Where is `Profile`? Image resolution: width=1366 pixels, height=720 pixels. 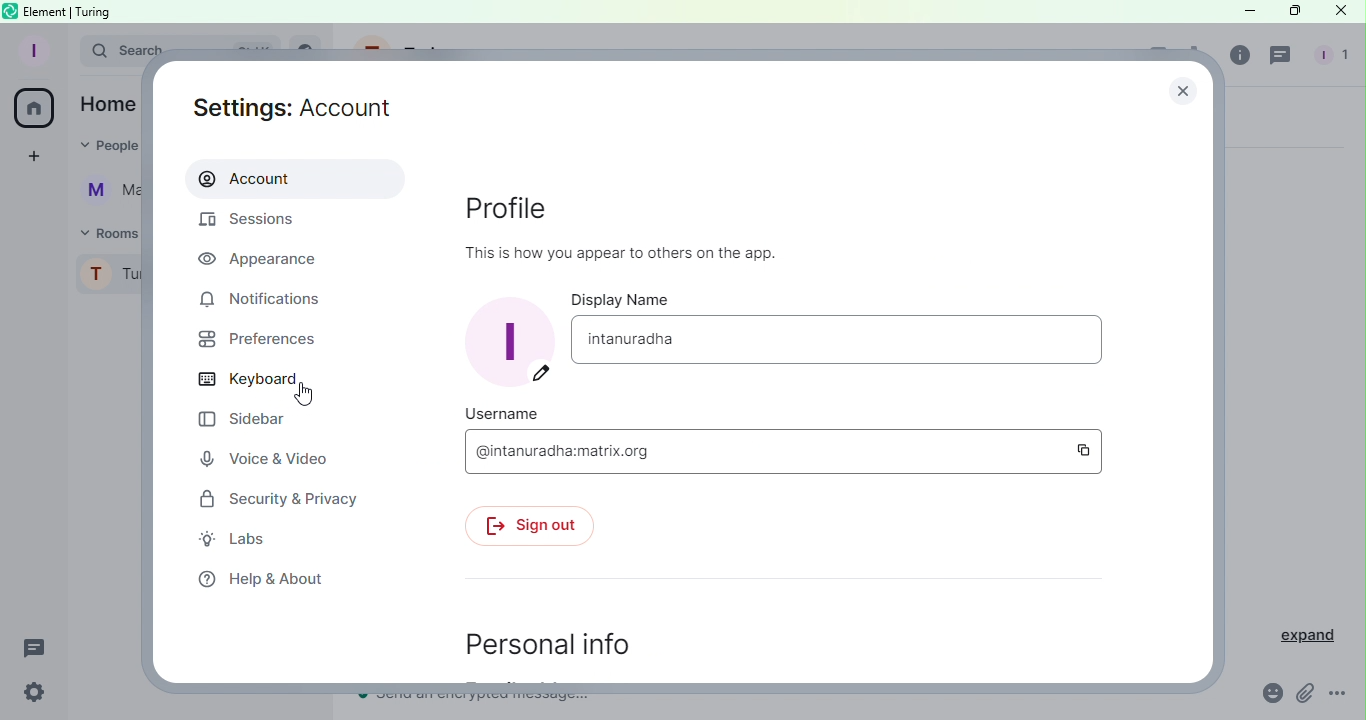 Profile is located at coordinates (32, 51).